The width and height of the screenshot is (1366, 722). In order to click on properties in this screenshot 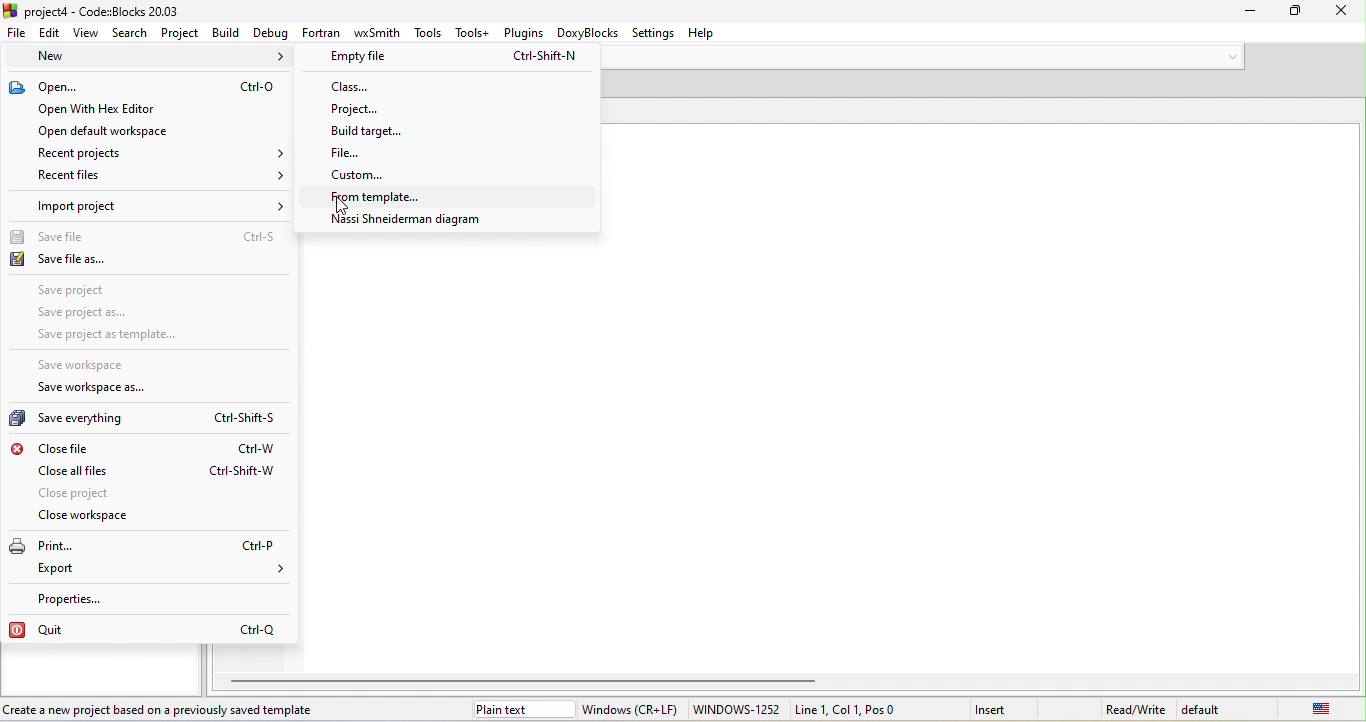, I will do `click(82, 600)`.